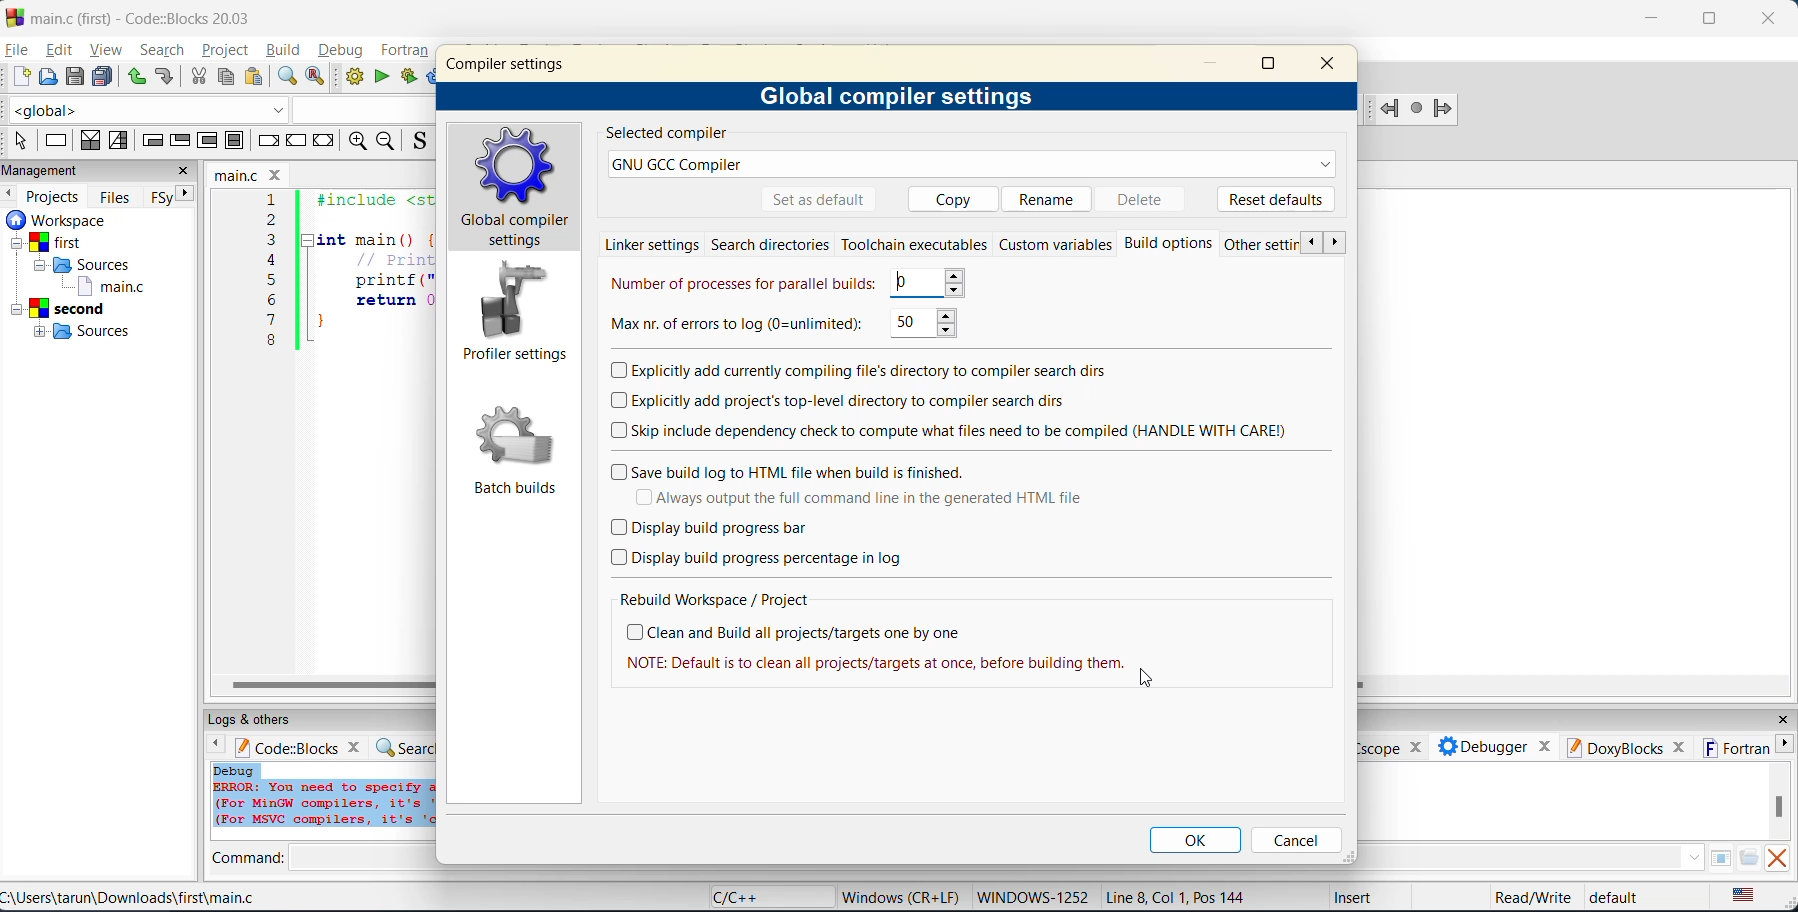 This screenshot has height=912, width=1798. I want to click on maximize, so click(1709, 20).